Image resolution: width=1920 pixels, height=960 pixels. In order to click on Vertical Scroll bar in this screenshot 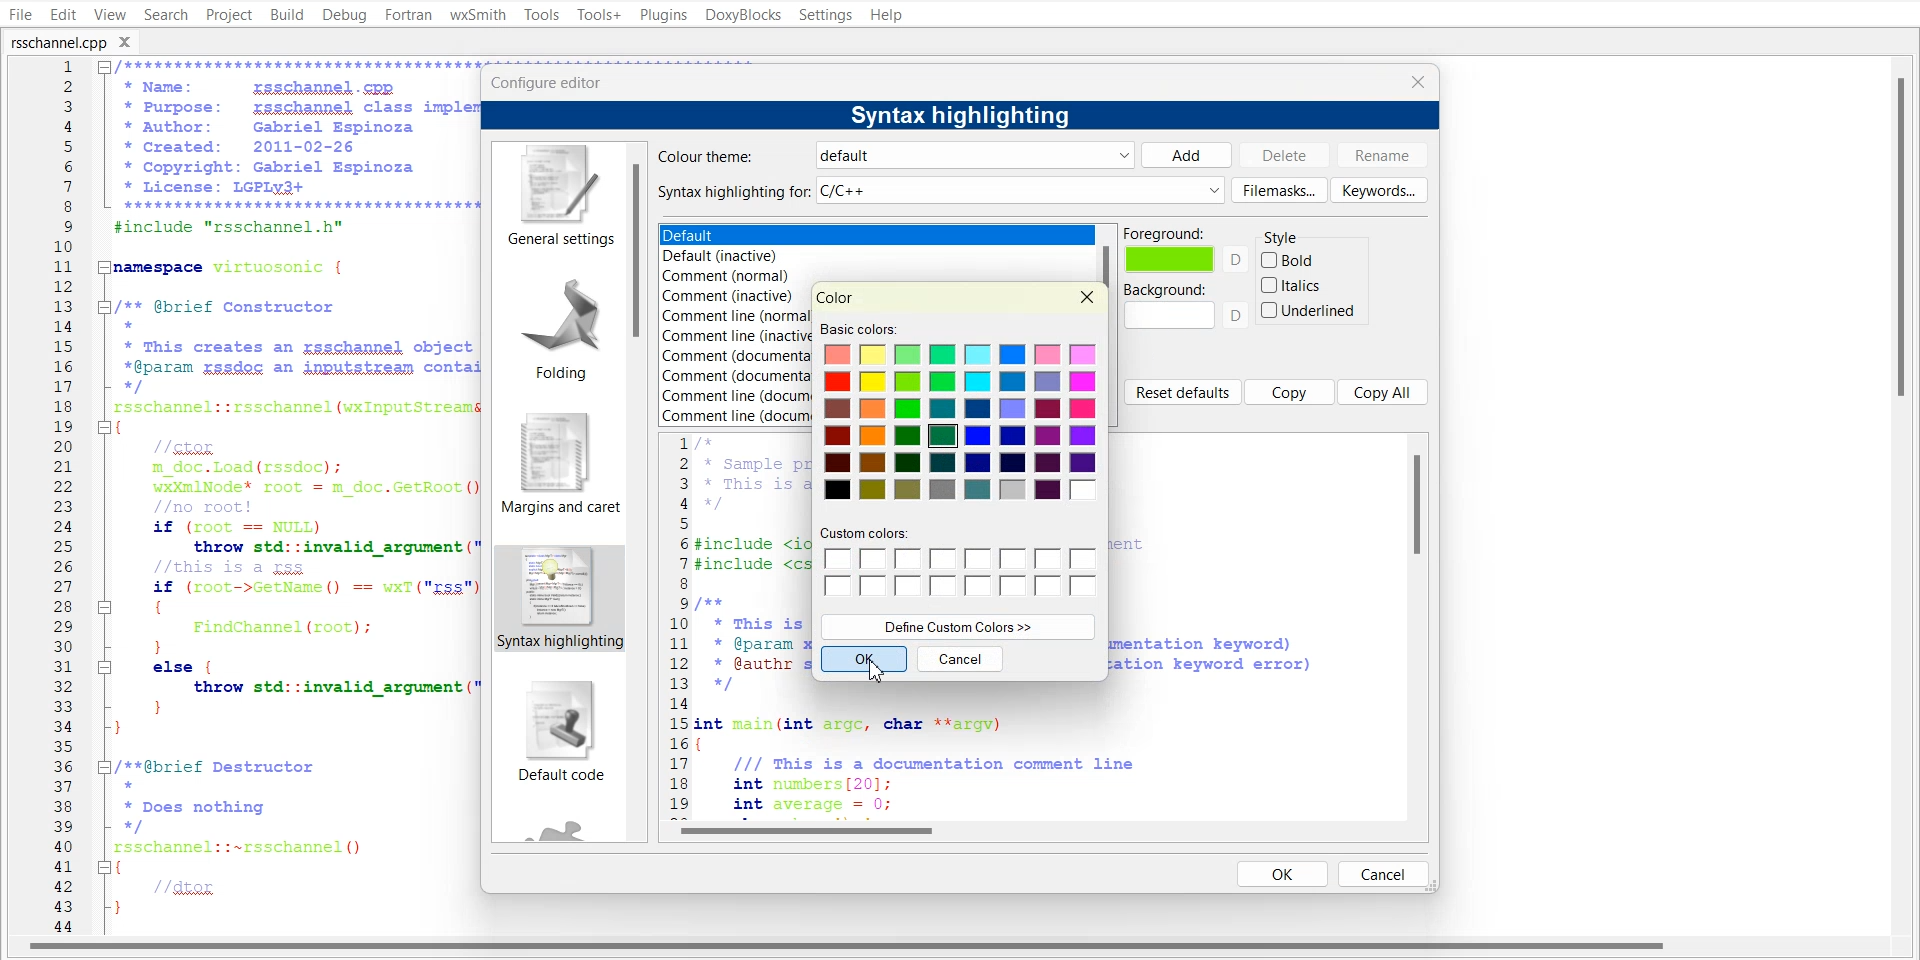, I will do `click(1908, 496)`.